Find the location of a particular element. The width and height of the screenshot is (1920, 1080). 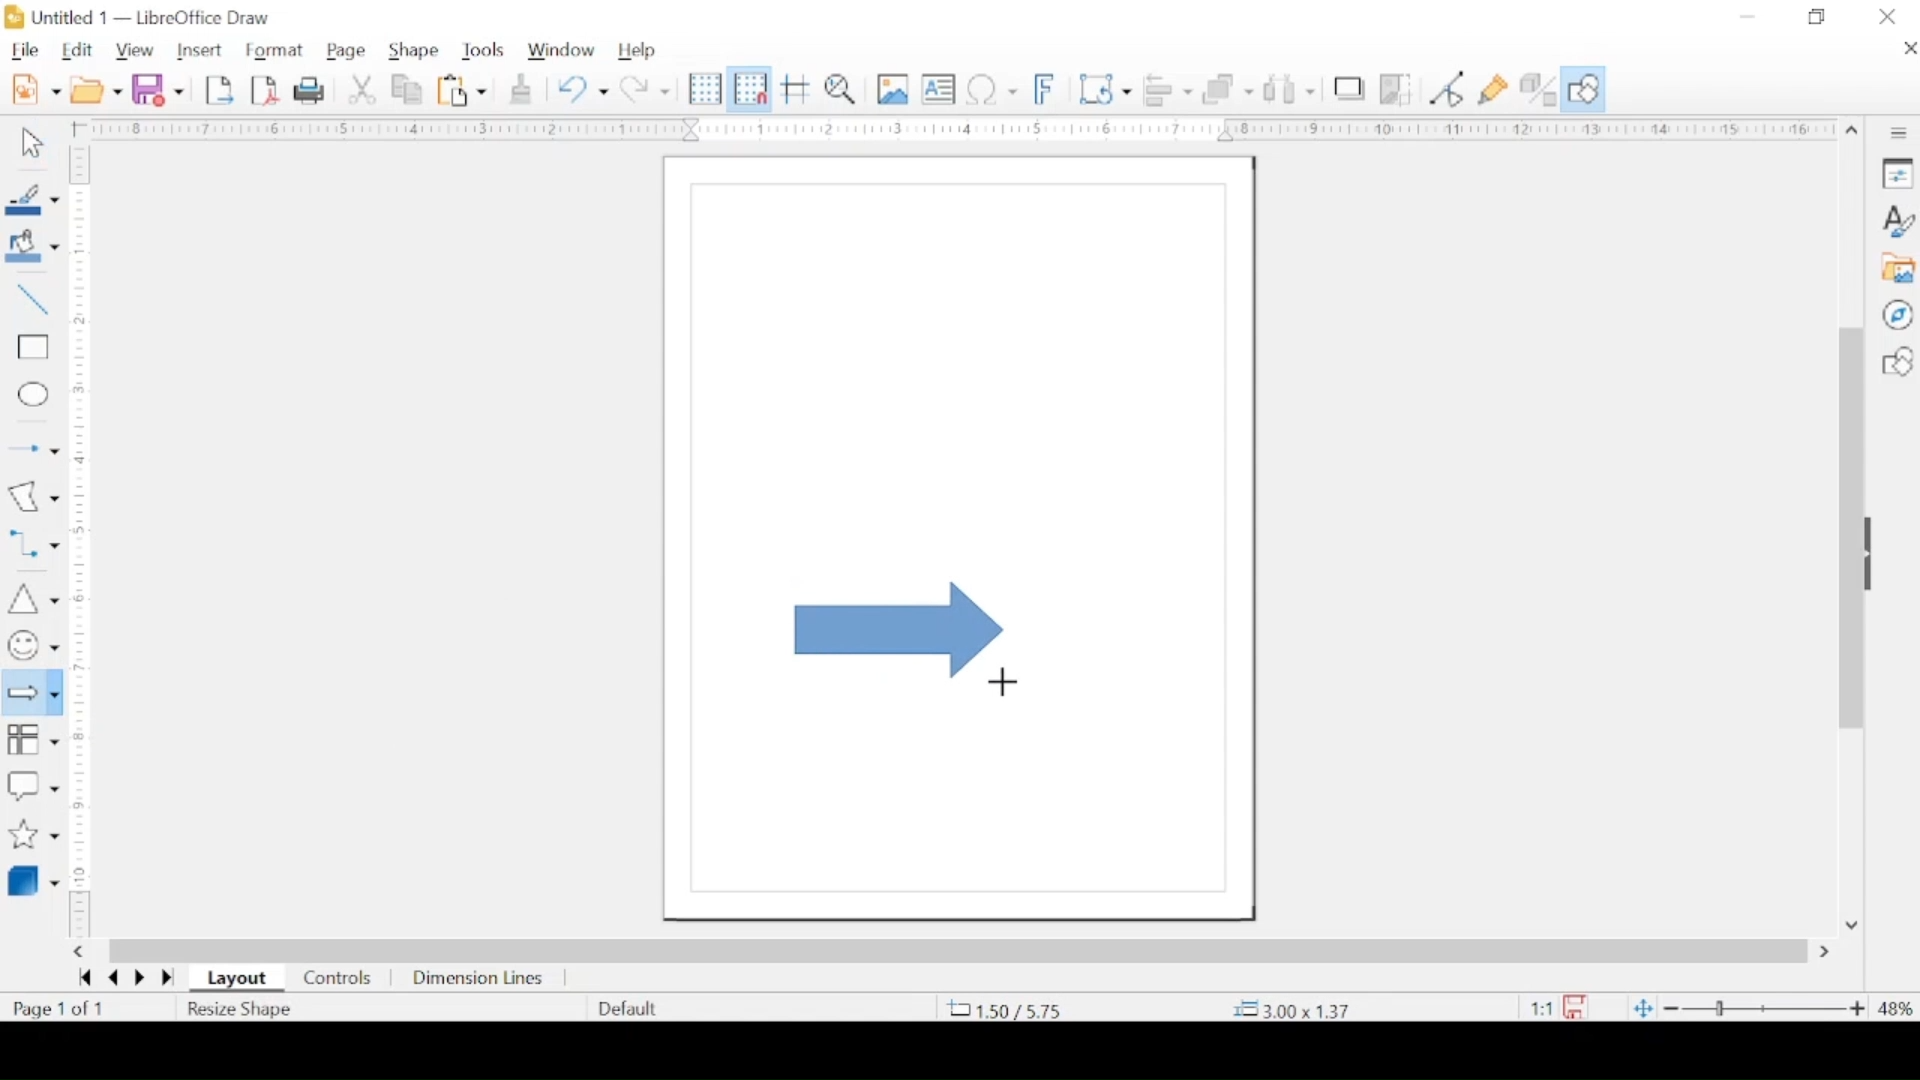

insert font work text is located at coordinates (1045, 88).